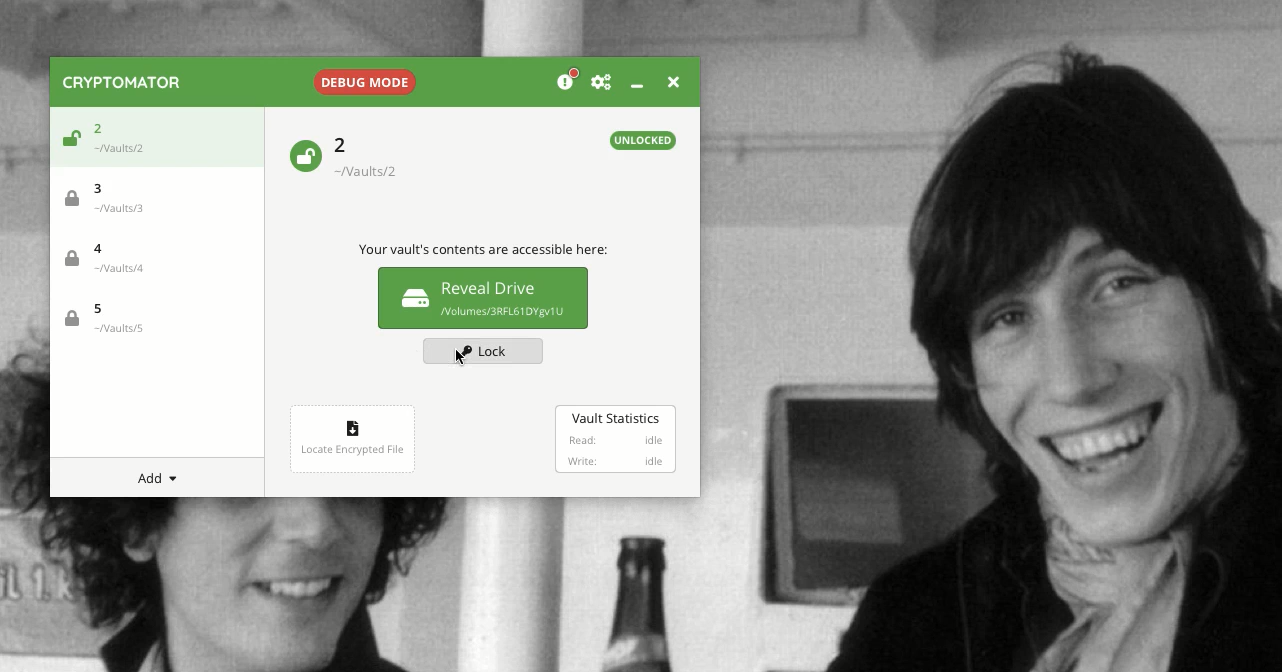 This screenshot has width=1282, height=672. I want to click on Minimize, so click(636, 85).